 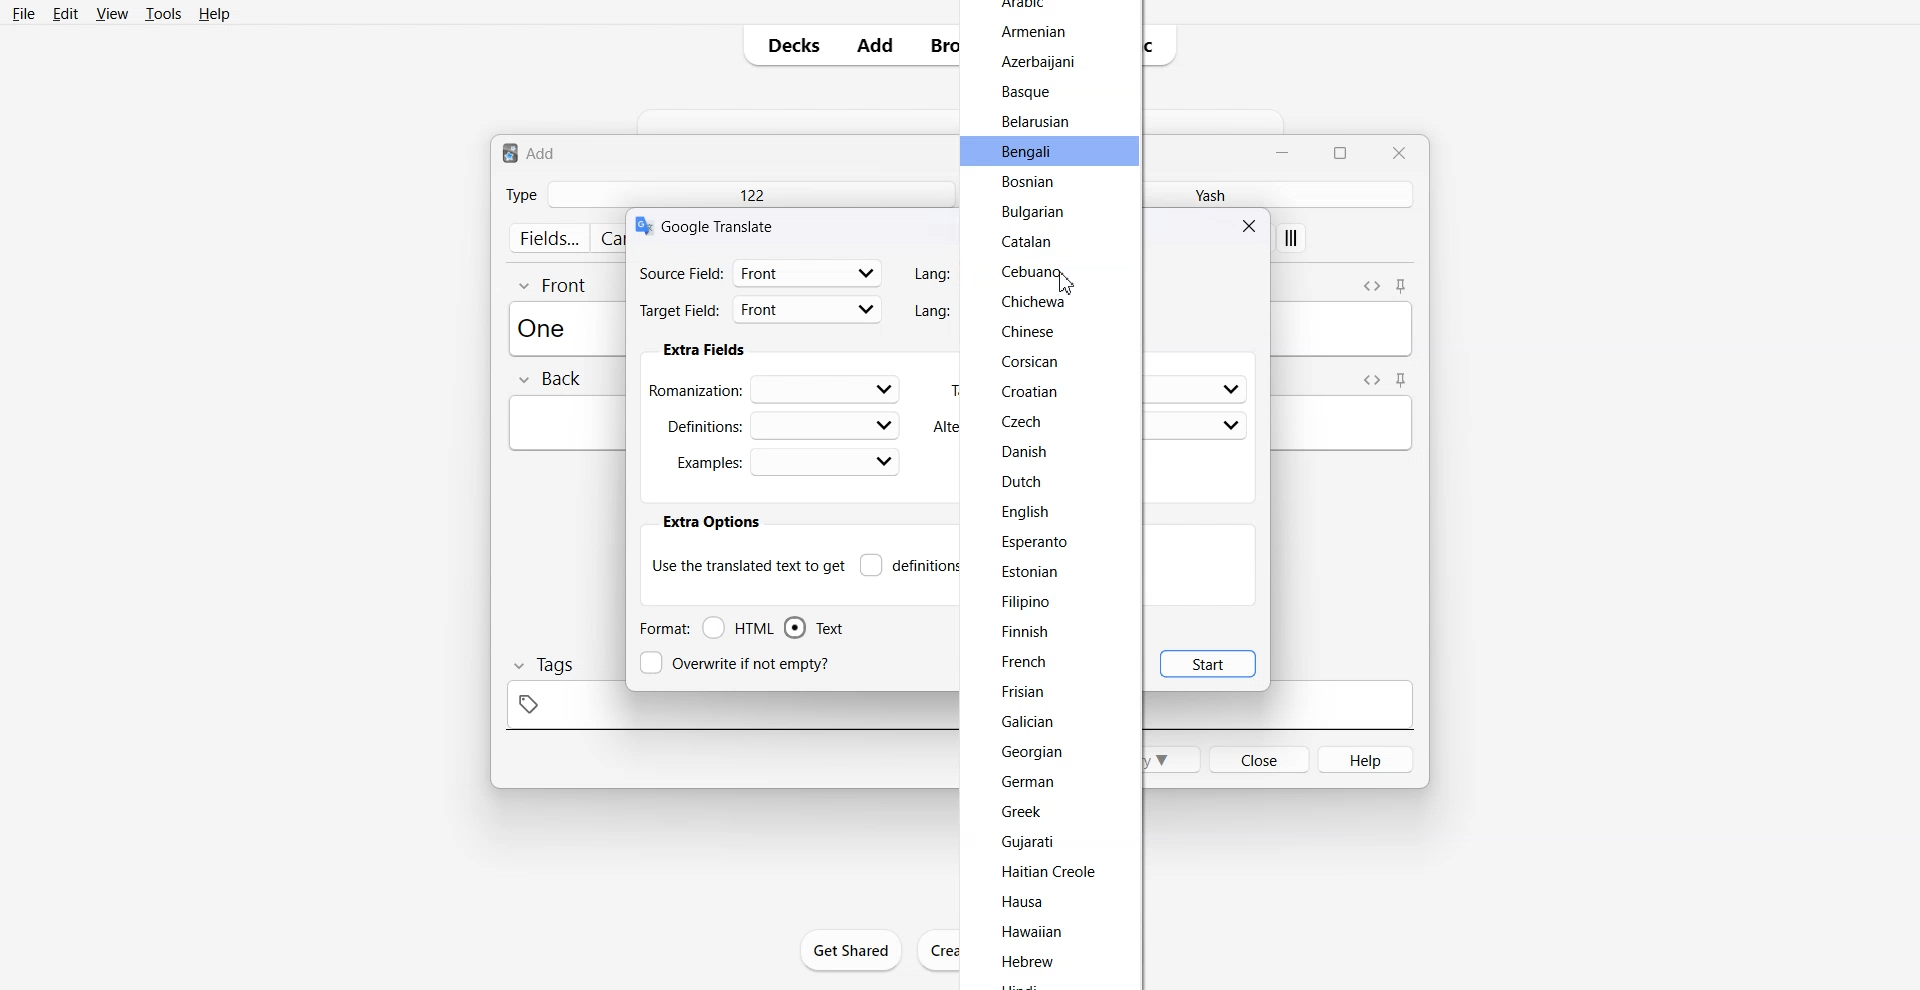 What do you see at coordinates (1368, 379) in the screenshot?
I see `Toggle HTML Editor` at bounding box center [1368, 379].